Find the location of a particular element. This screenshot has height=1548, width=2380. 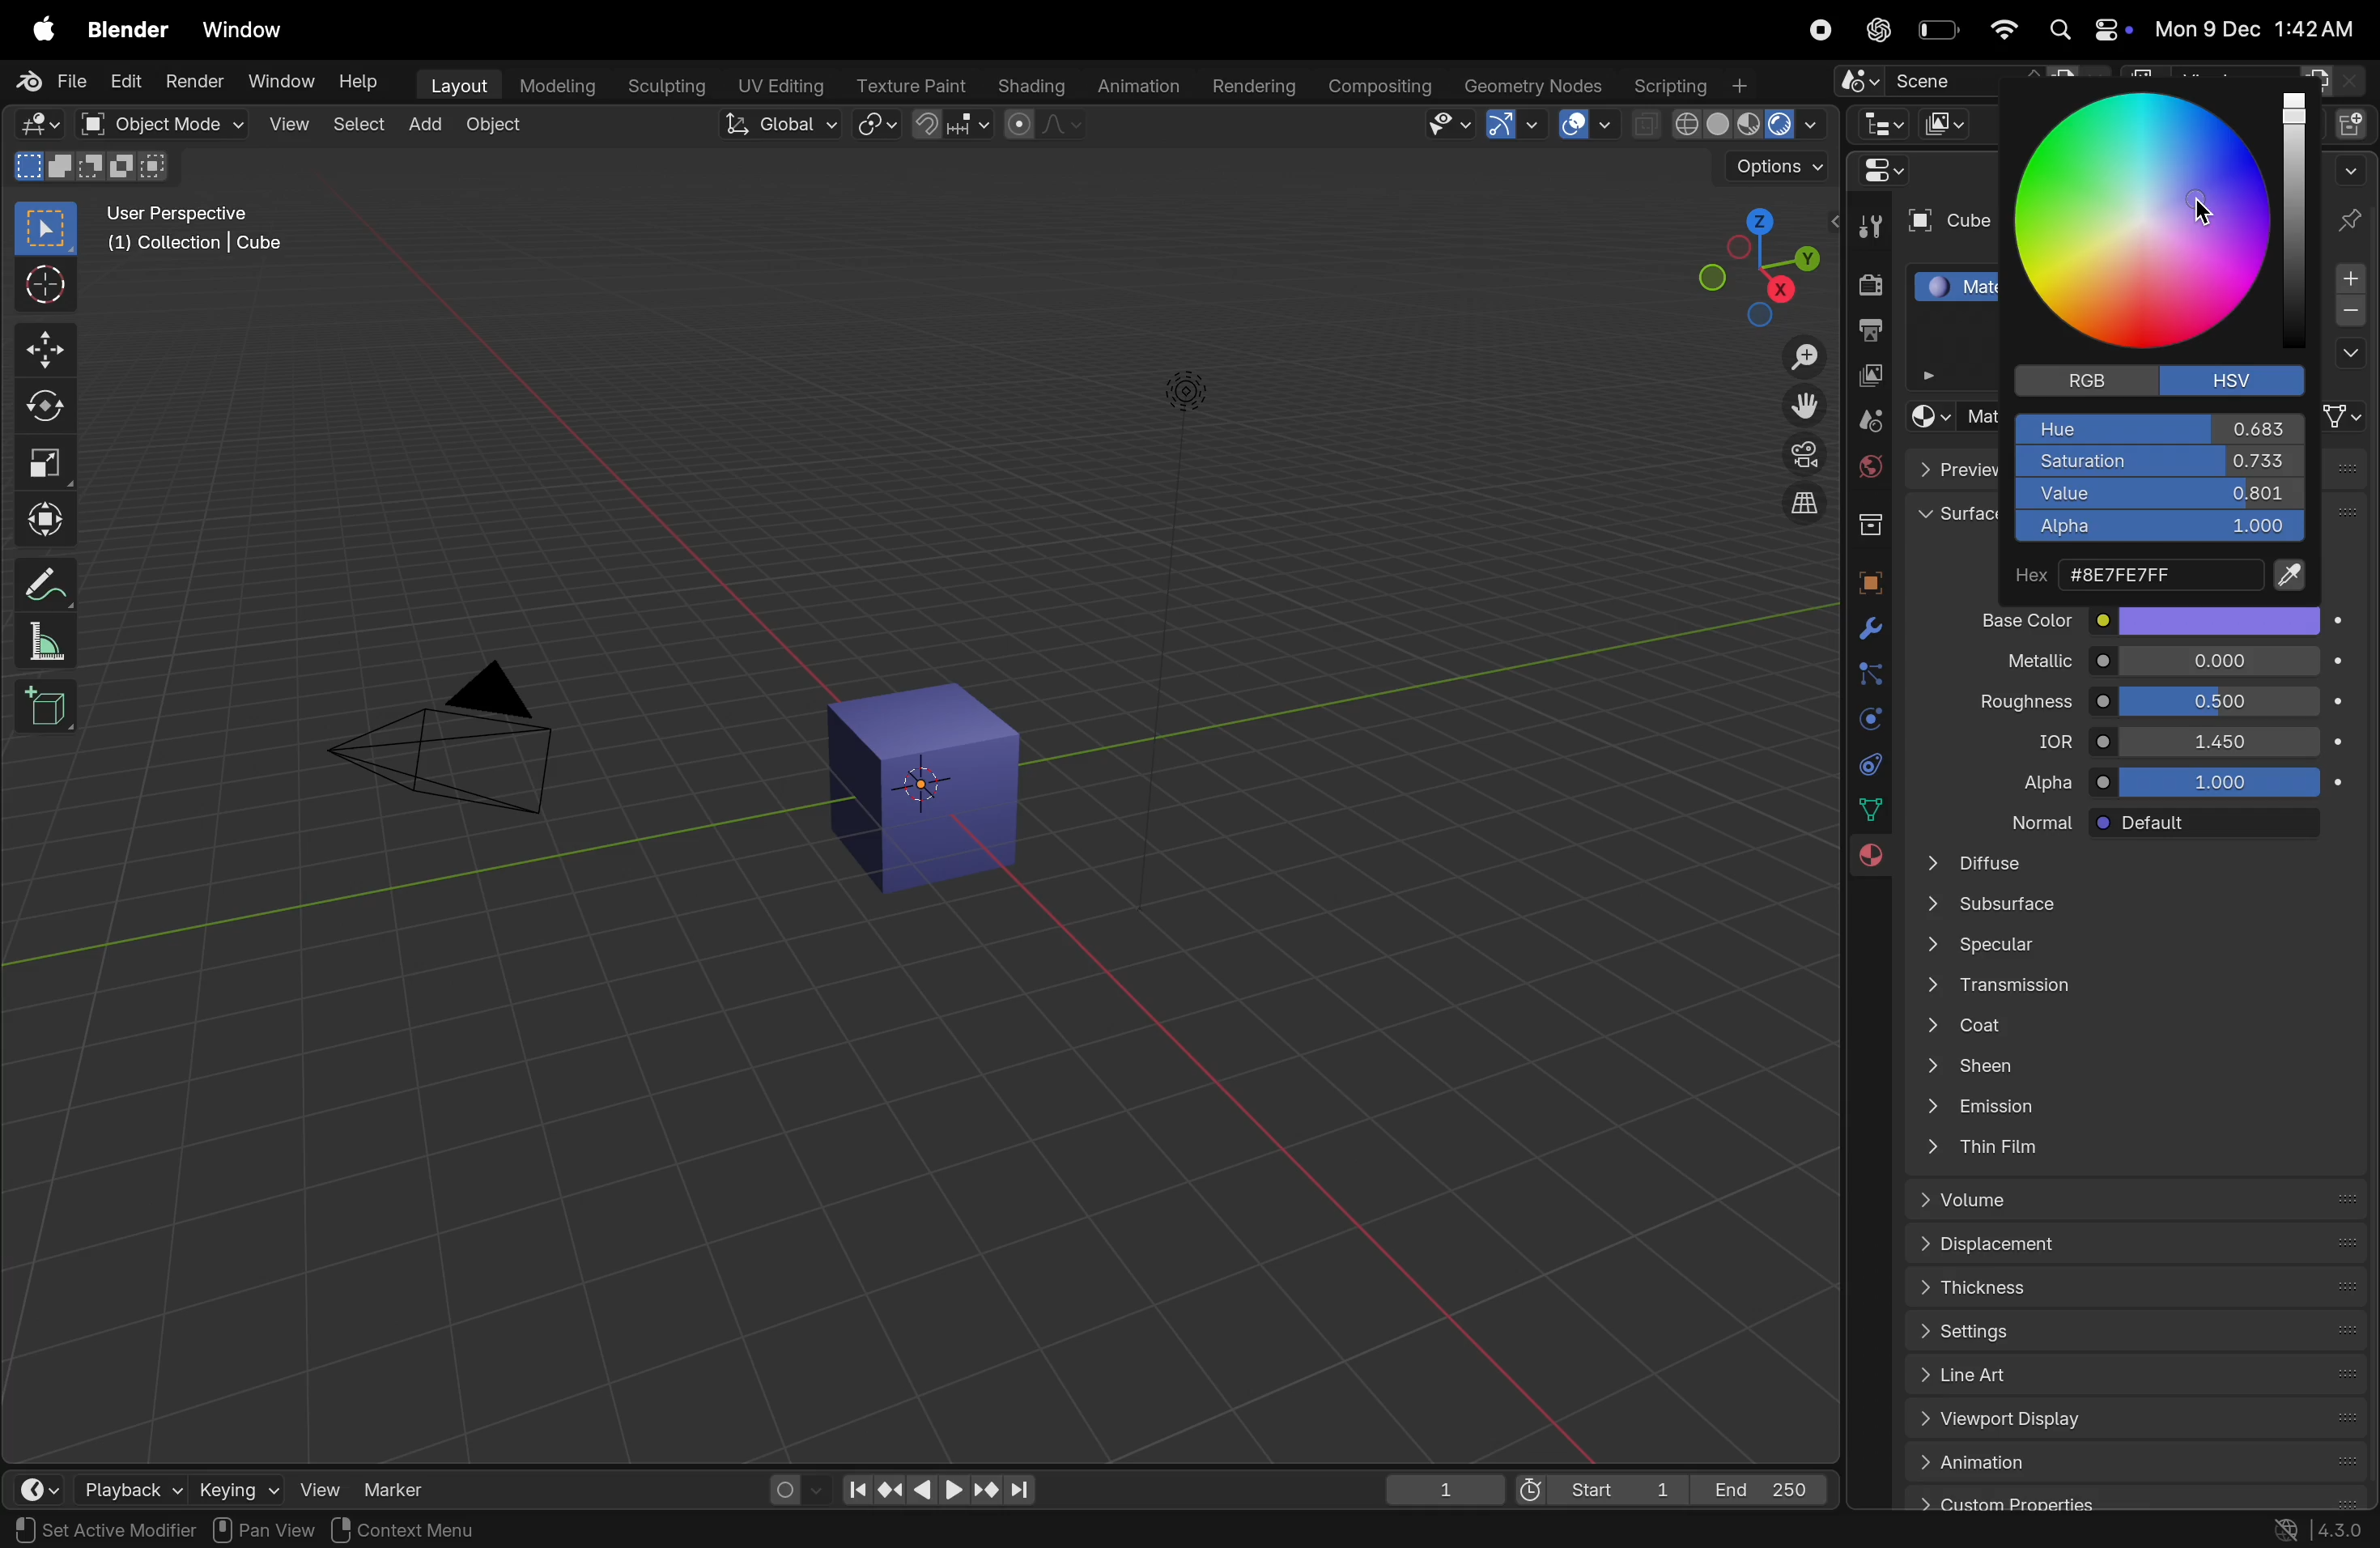

this fan is located at coordinates (2136, 1149).